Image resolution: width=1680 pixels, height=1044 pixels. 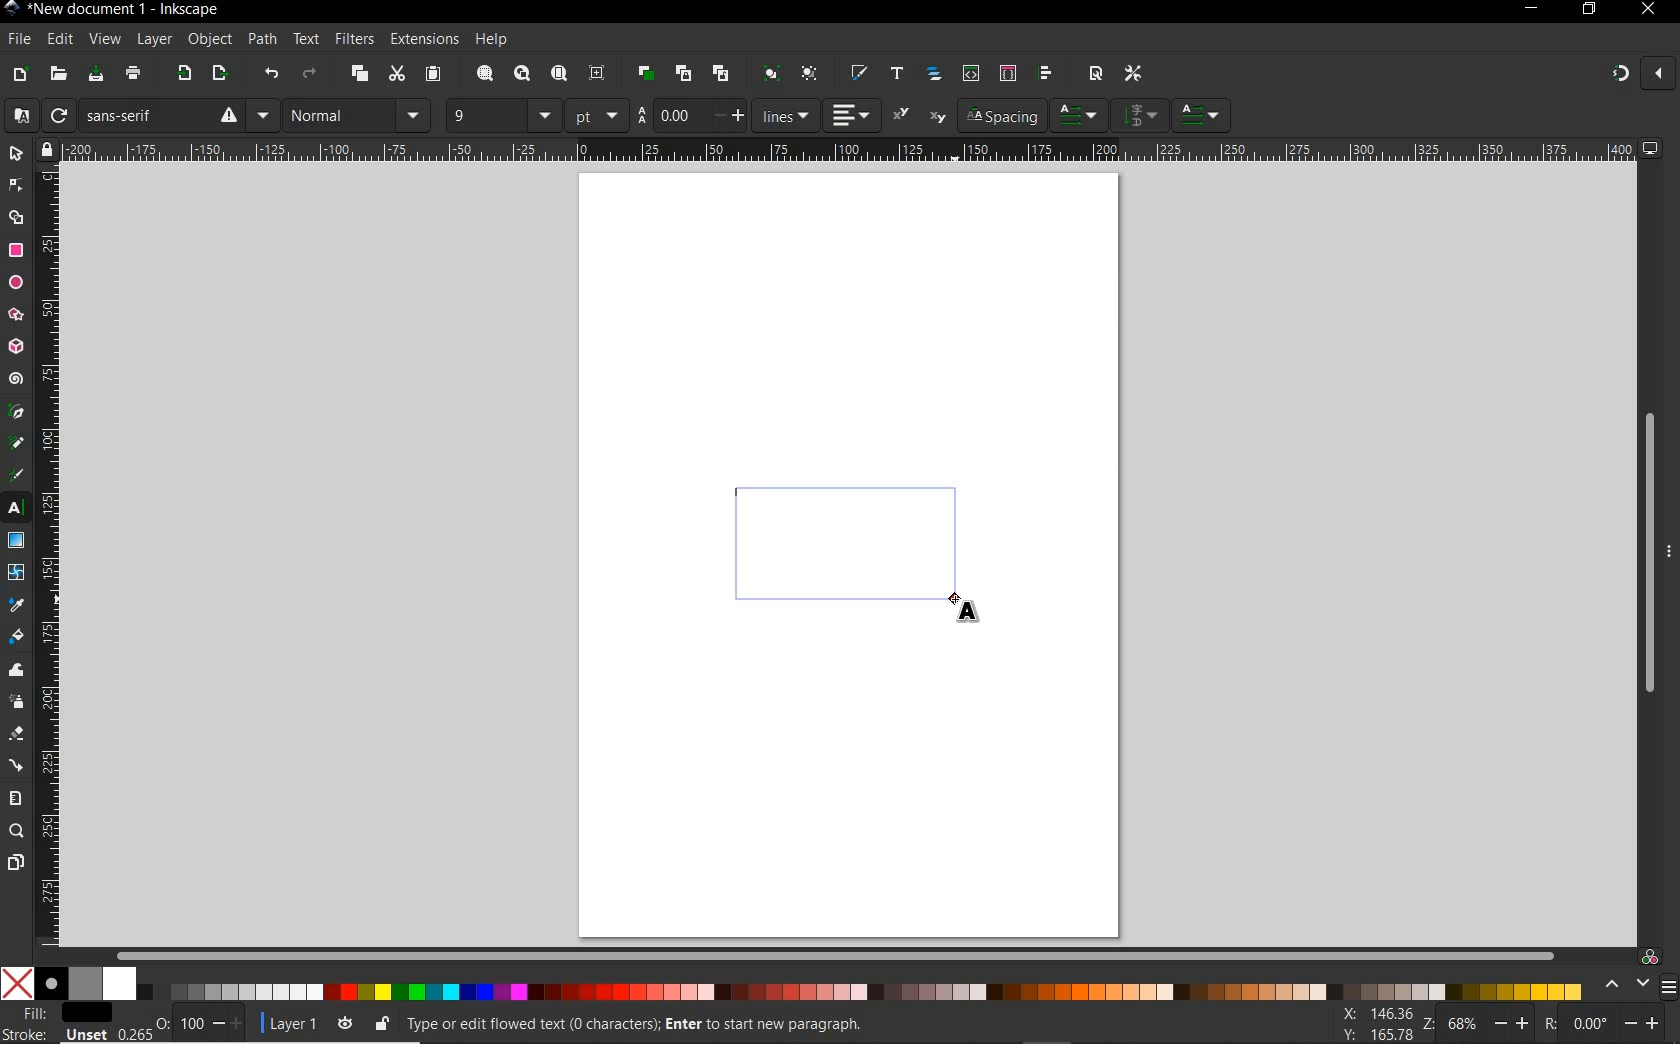 What do you see at coordinates (396, 74) in the screenshot?
I see `cut` at bounding box center [396, 74].